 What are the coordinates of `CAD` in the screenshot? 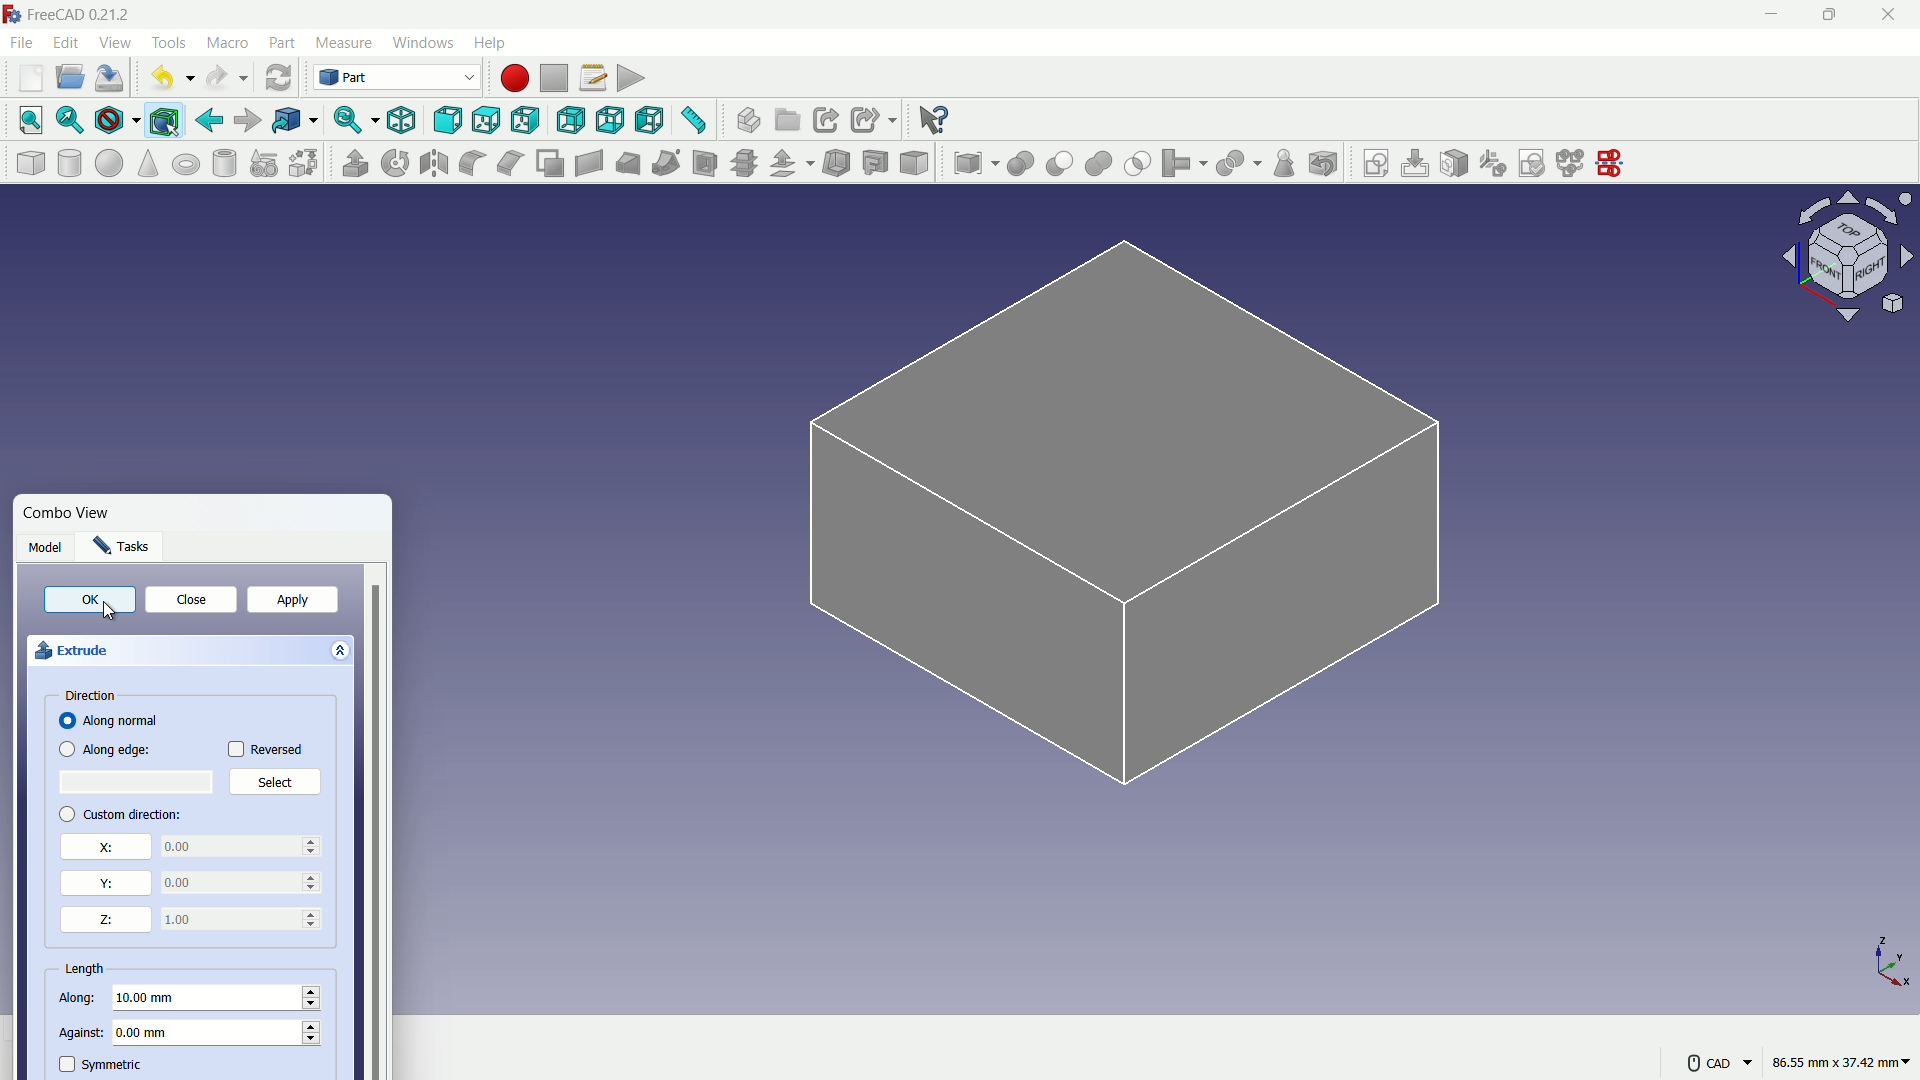 It's located at (1719, 1061).